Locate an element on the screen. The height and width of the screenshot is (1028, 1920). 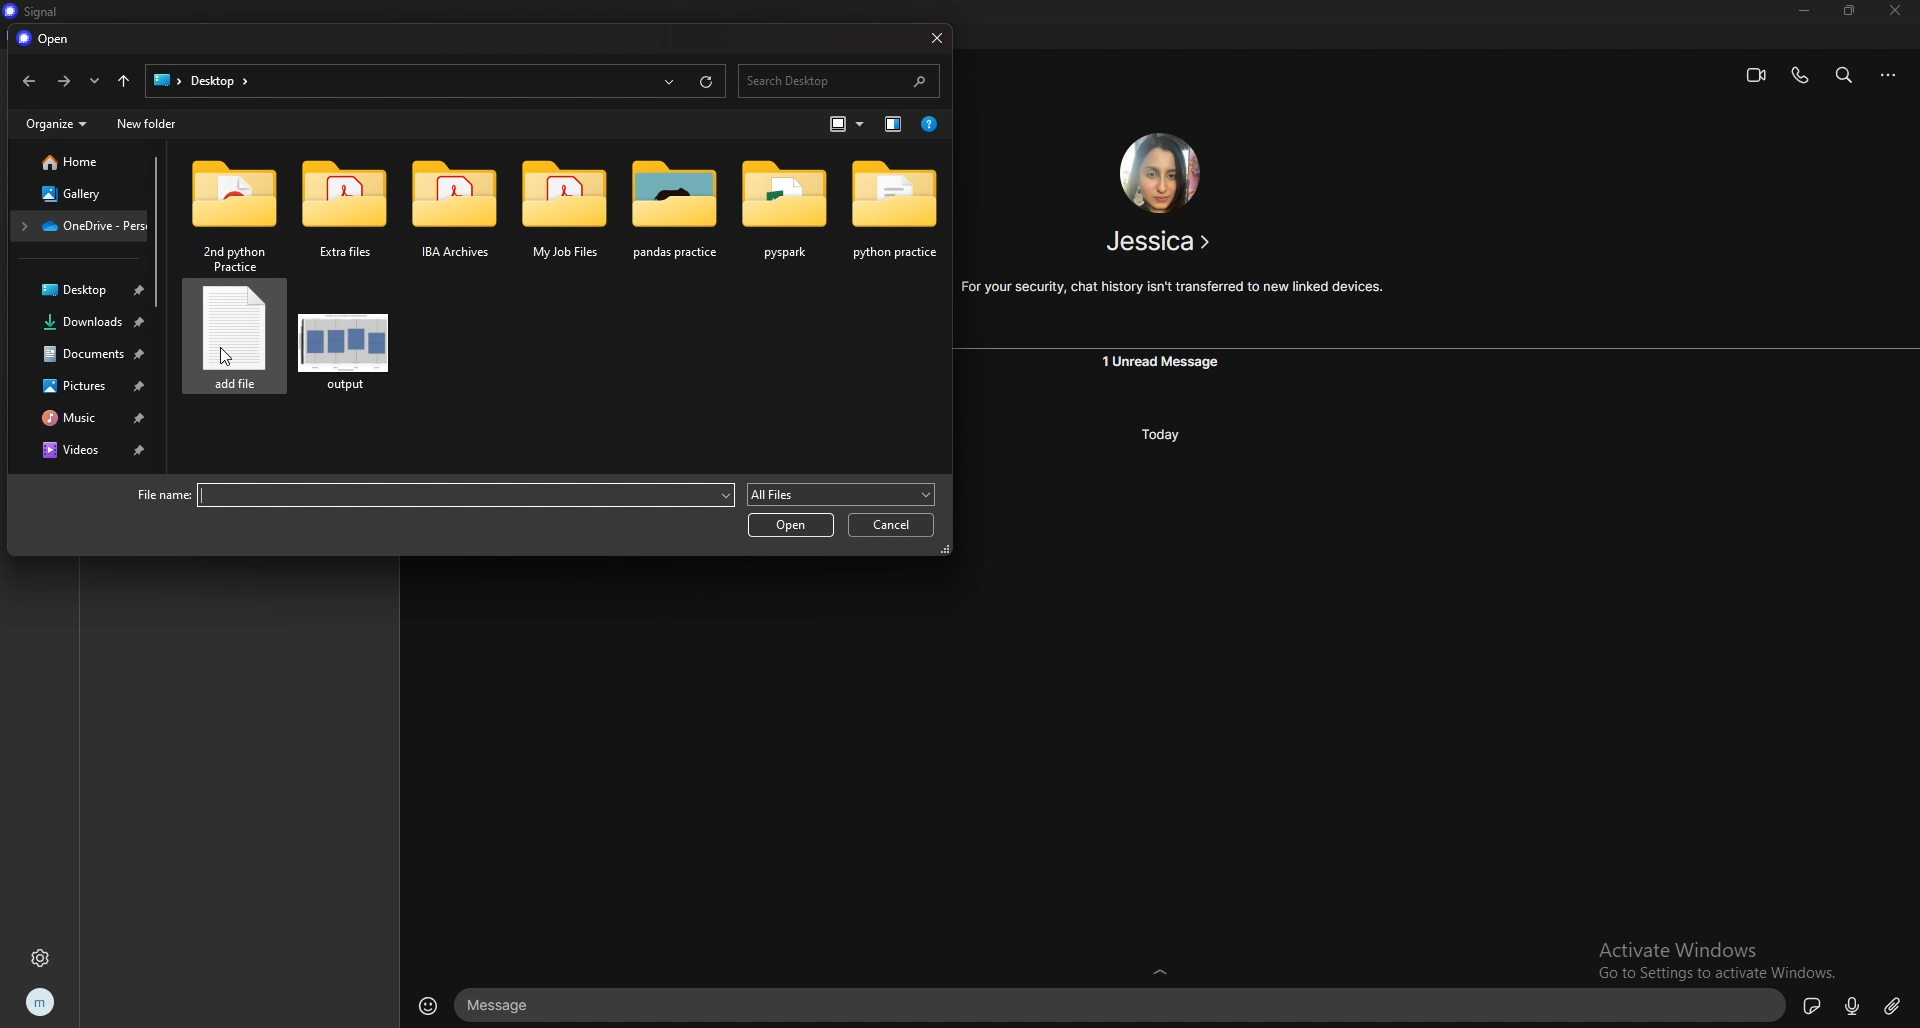
cursor is located at coordinates (224, 355).